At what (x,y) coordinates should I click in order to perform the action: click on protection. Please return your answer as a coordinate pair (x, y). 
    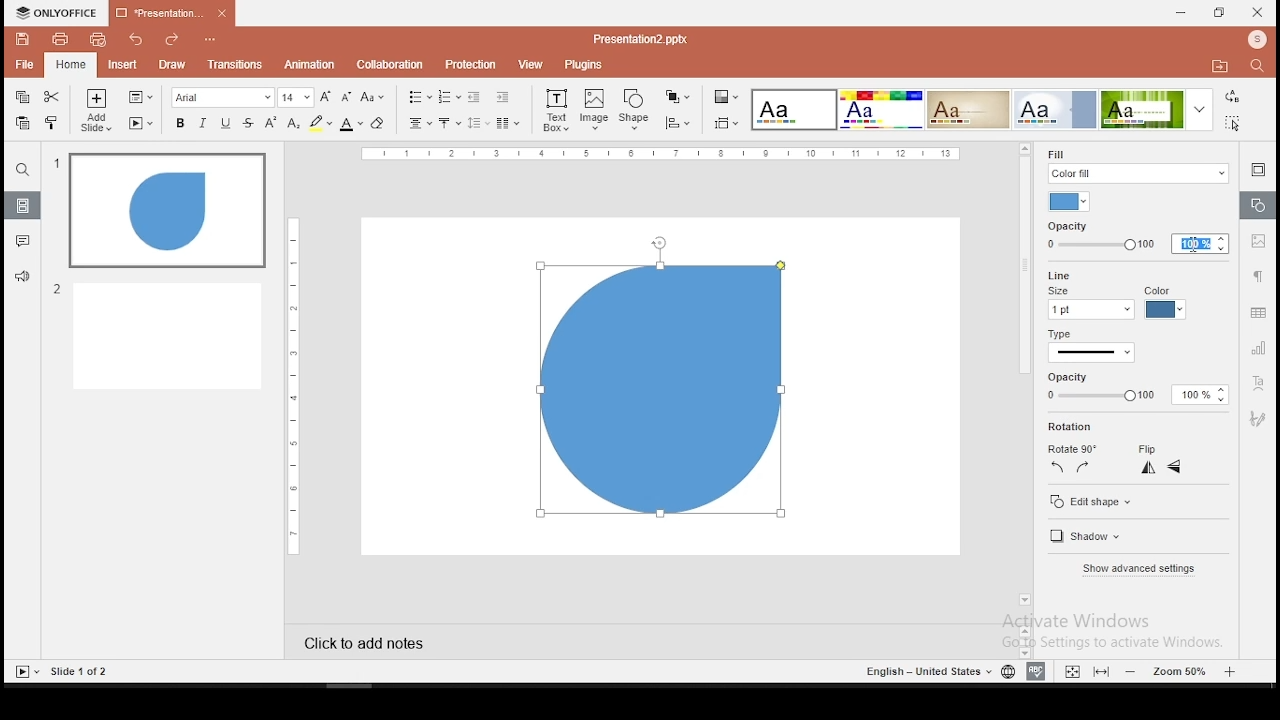
    Looking at the image, I should click on (469, 65).